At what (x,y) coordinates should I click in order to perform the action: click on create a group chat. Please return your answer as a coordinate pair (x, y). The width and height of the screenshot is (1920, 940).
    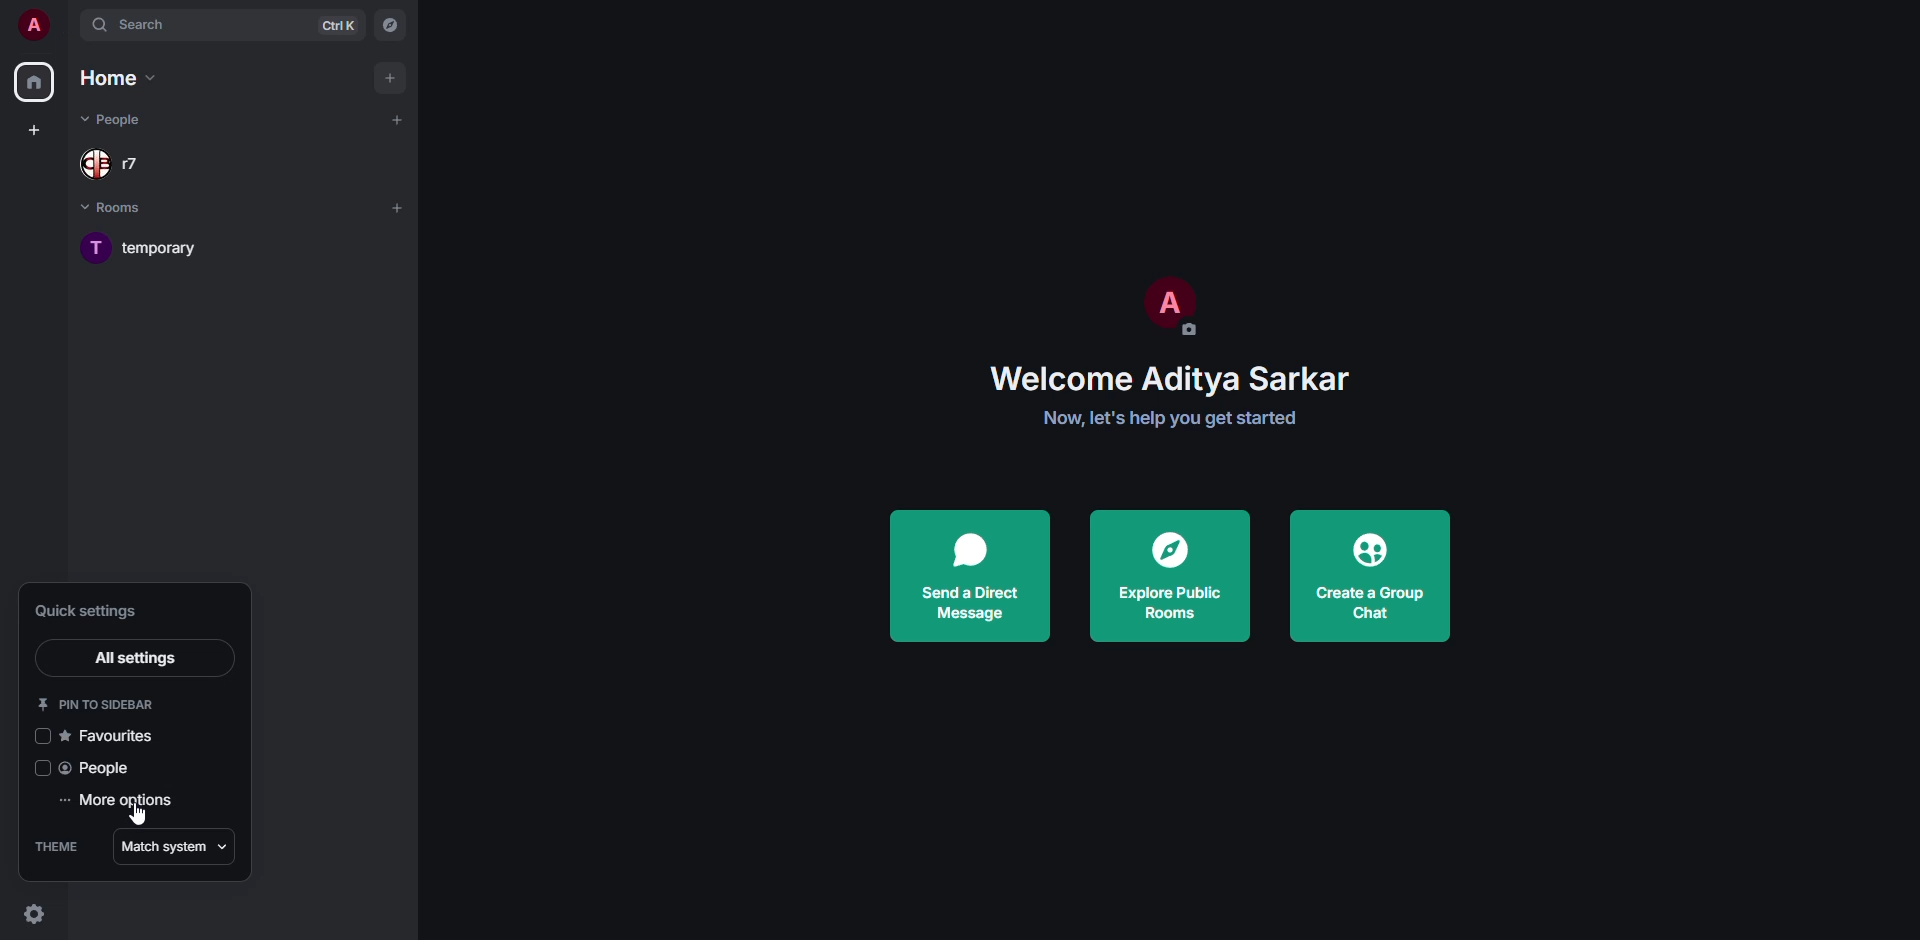
    Looking at the image, I should click on (1370, 576).